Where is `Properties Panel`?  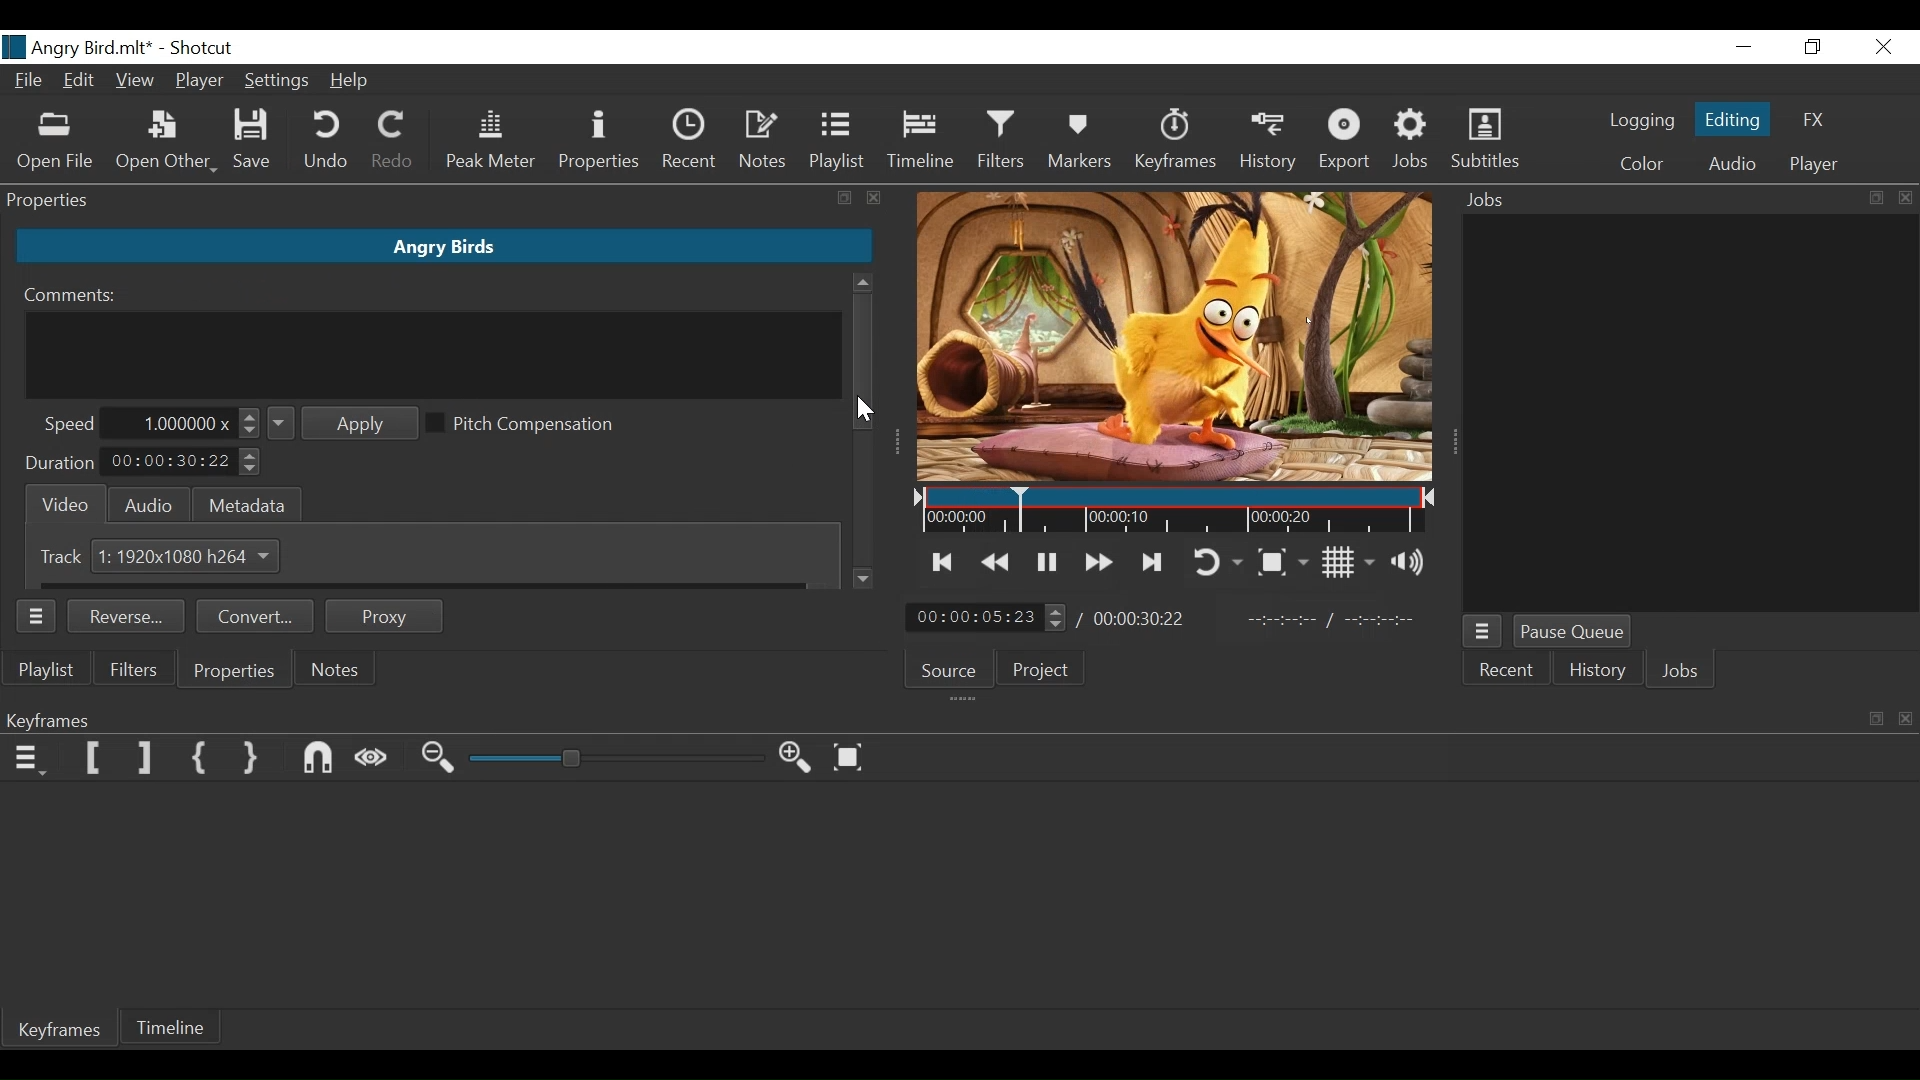 Properties Panel is located at coordinates (37, 615).